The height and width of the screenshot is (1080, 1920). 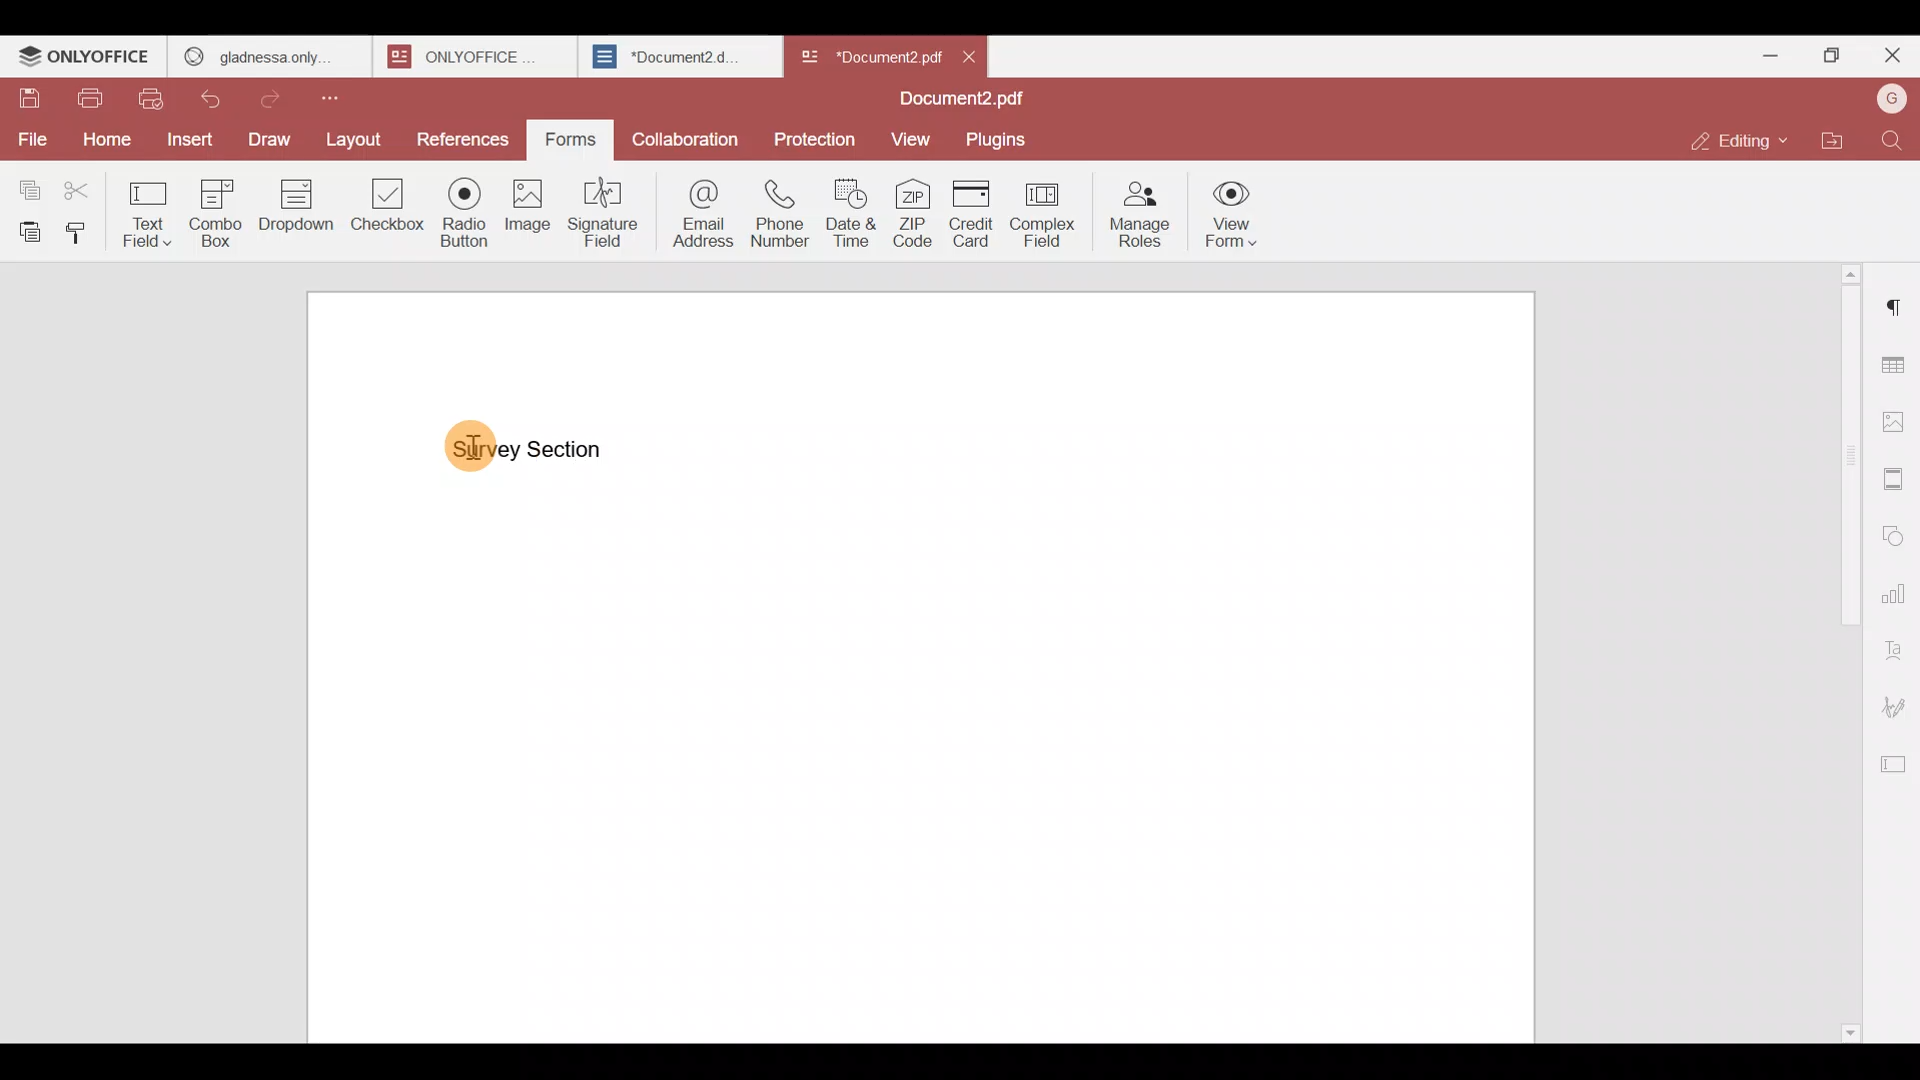 I want to click on Image, so click(x=526, y=209).